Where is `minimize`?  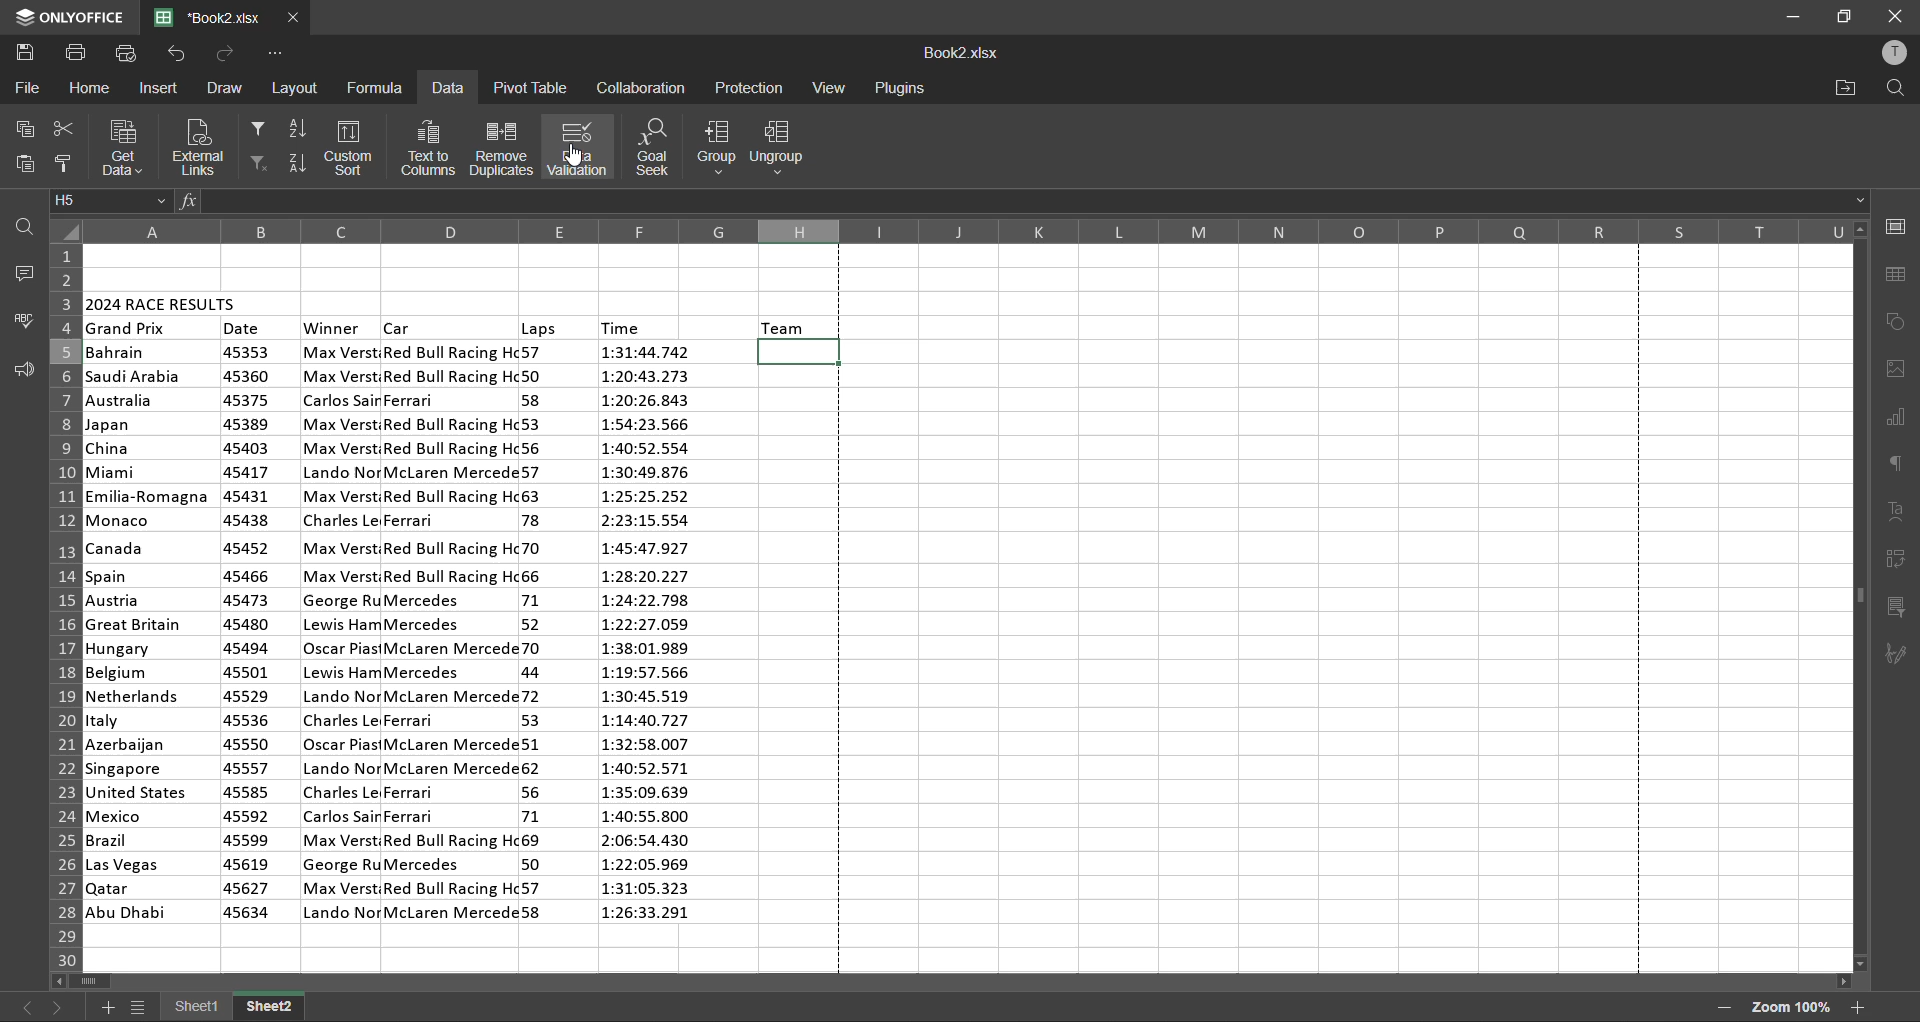
minimize is located at coordinates (1792, 18).